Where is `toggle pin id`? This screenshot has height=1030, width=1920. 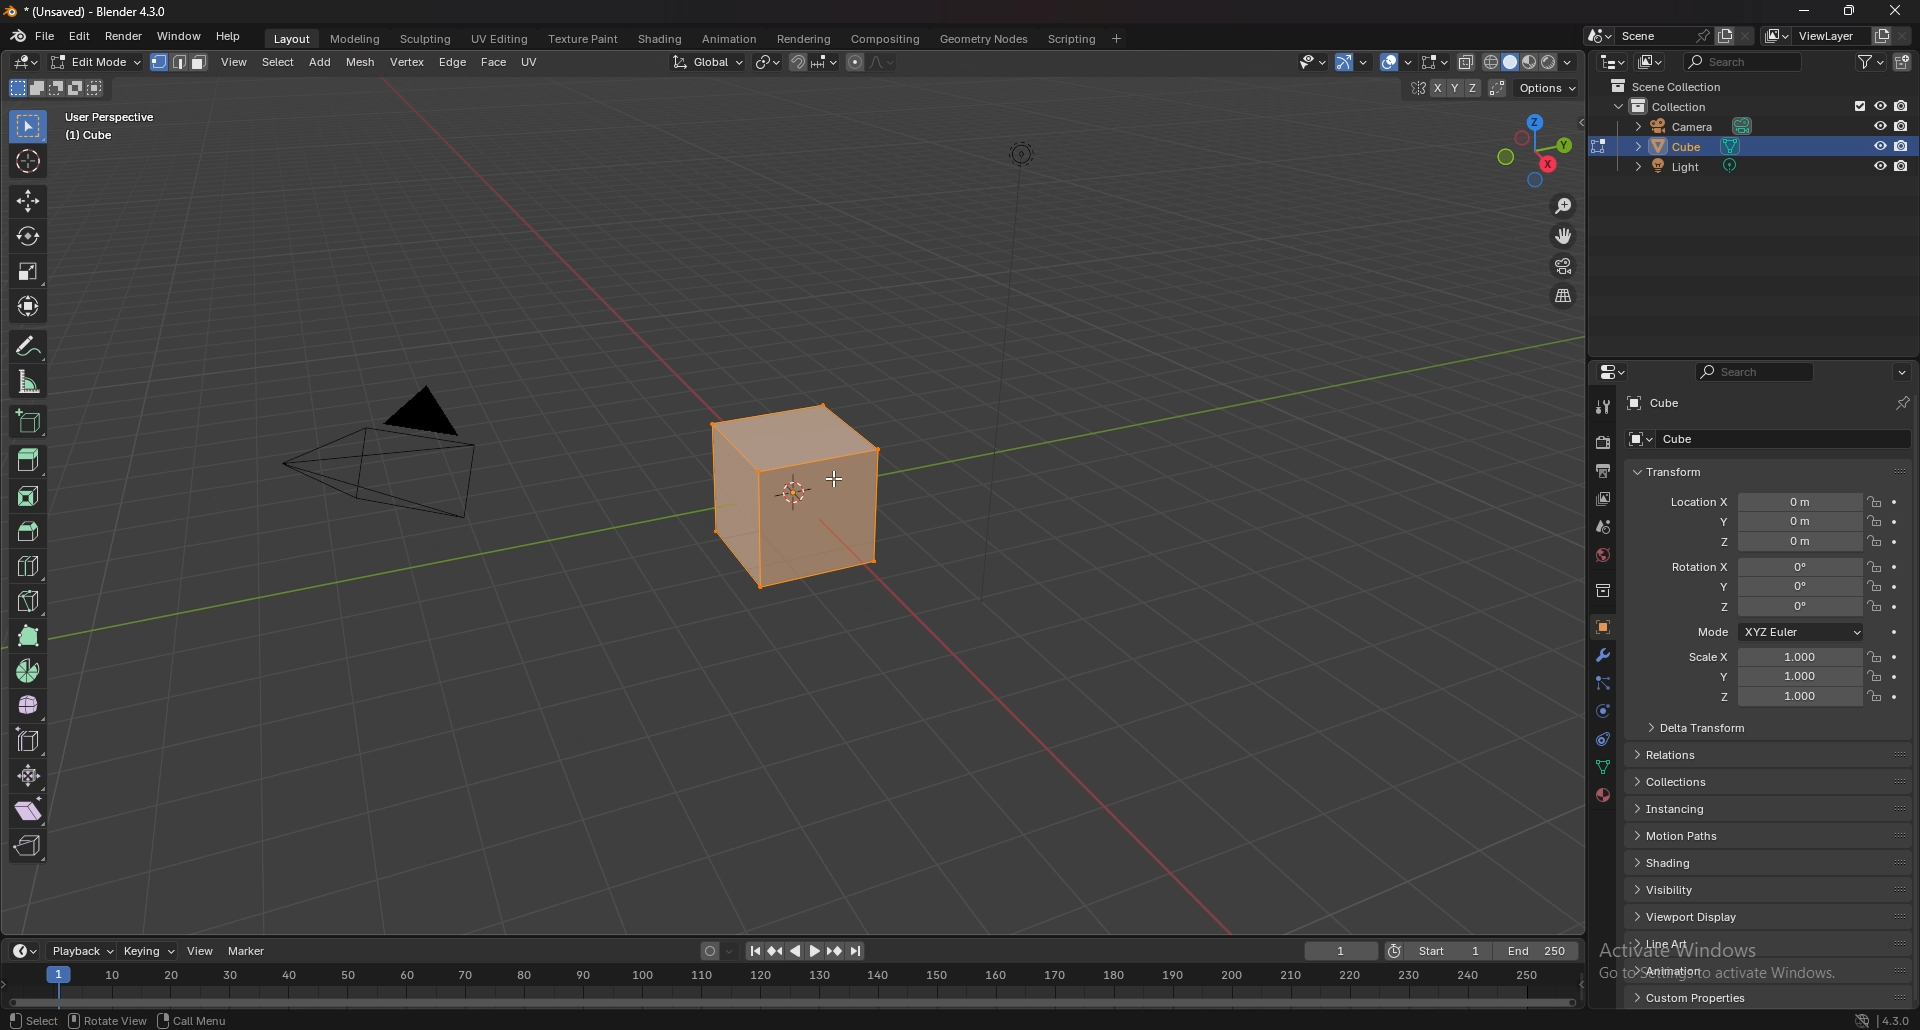 toggle pin id is located at coordinates (1902, 402).